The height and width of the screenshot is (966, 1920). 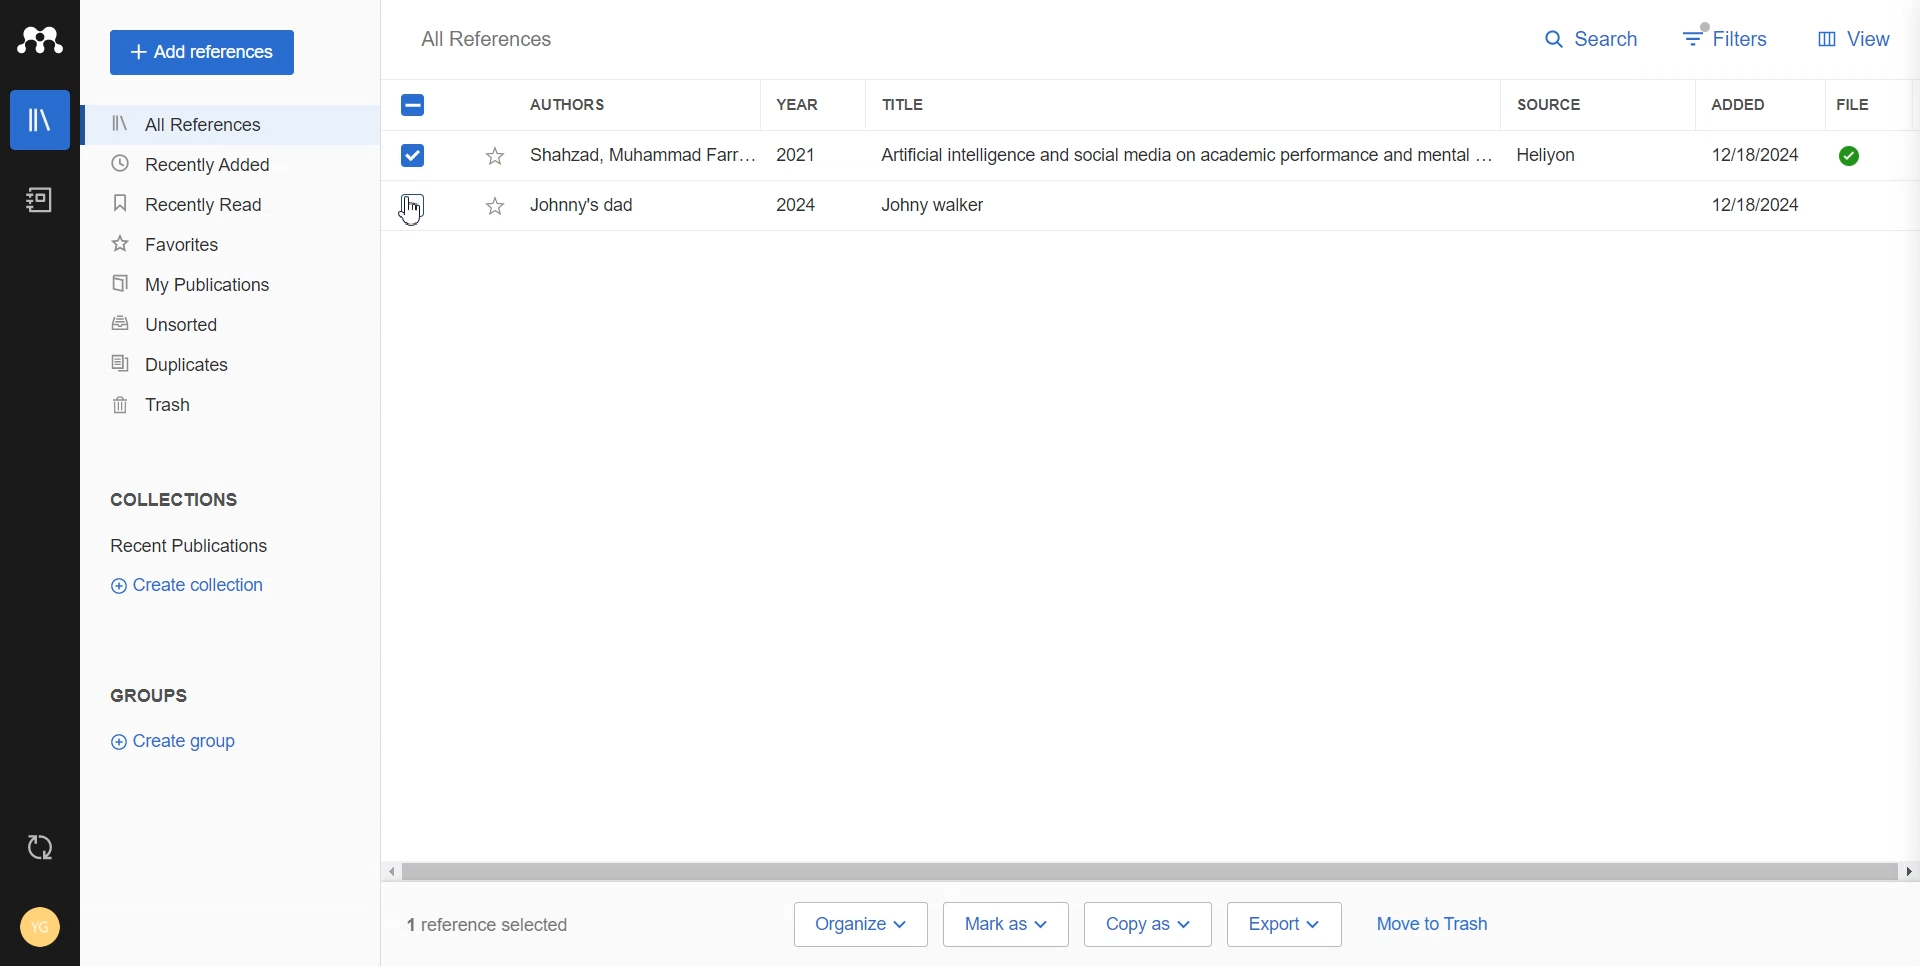 What do you see at coordinates (39, 39) in the screenshot?
I see `Logo` at bounding box center [39, 39].